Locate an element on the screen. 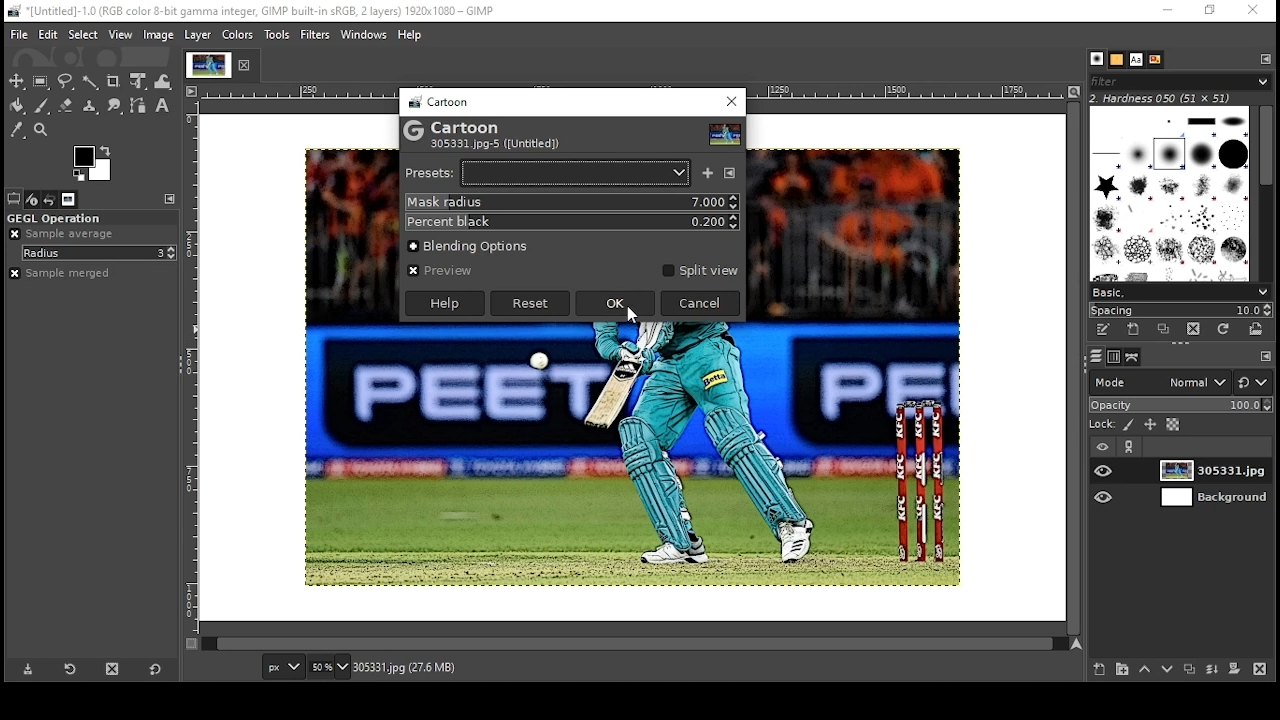  icon and filename is located at coordinates (254, 11).